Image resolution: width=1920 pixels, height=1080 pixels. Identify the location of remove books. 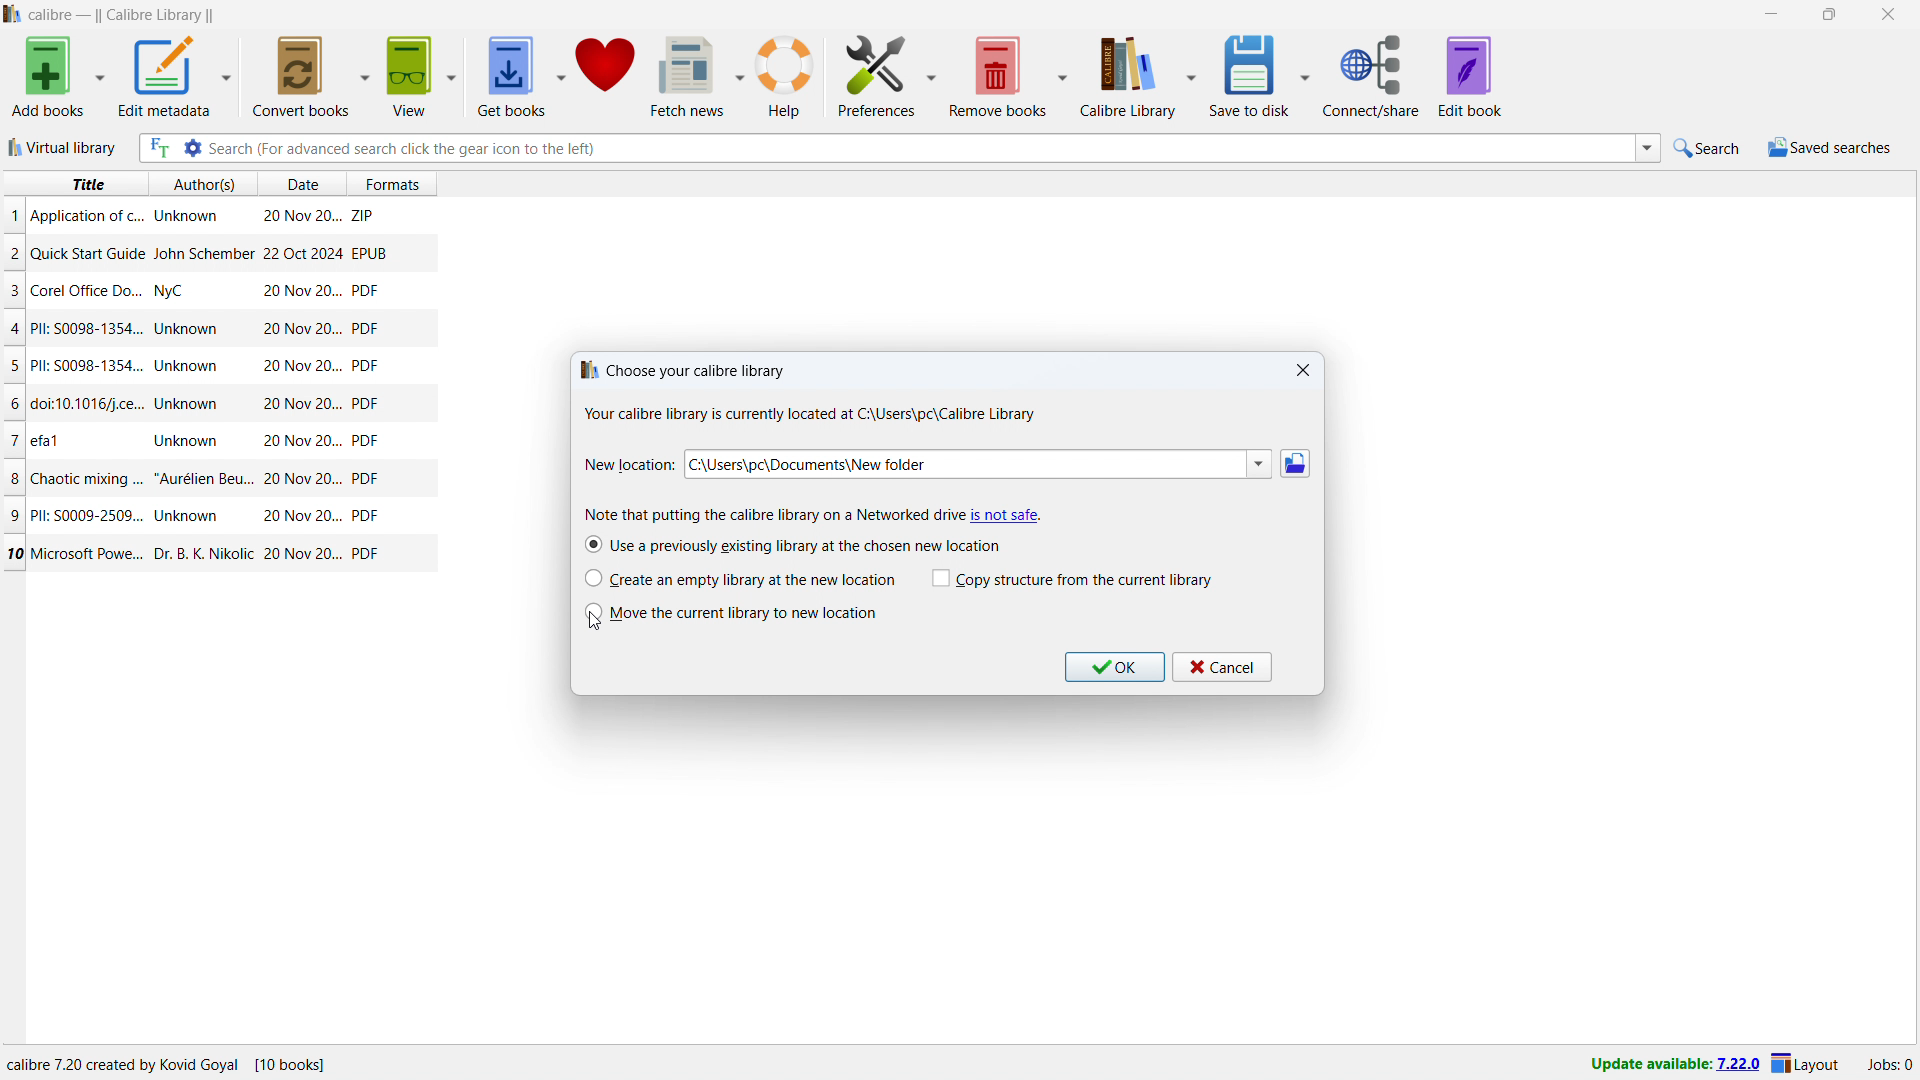
(998, 76).